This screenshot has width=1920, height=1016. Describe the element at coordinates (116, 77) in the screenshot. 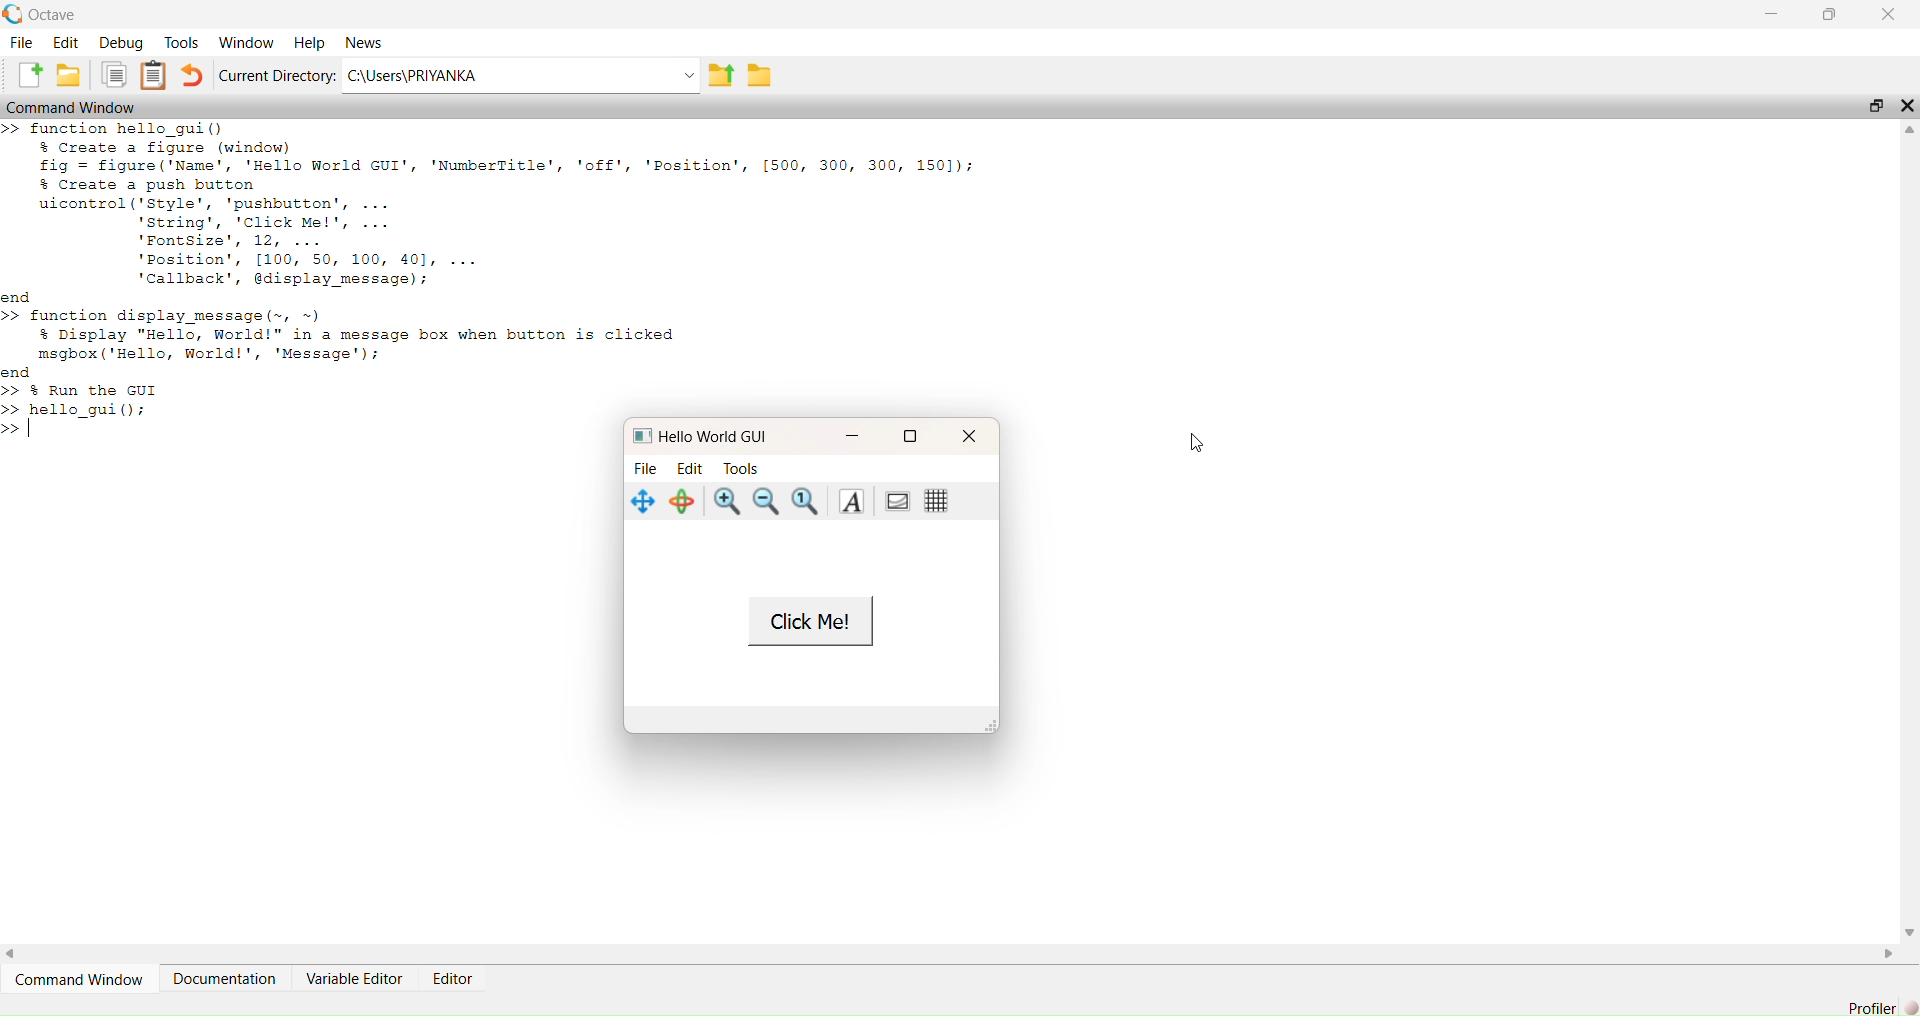

I see `copy` at that location.